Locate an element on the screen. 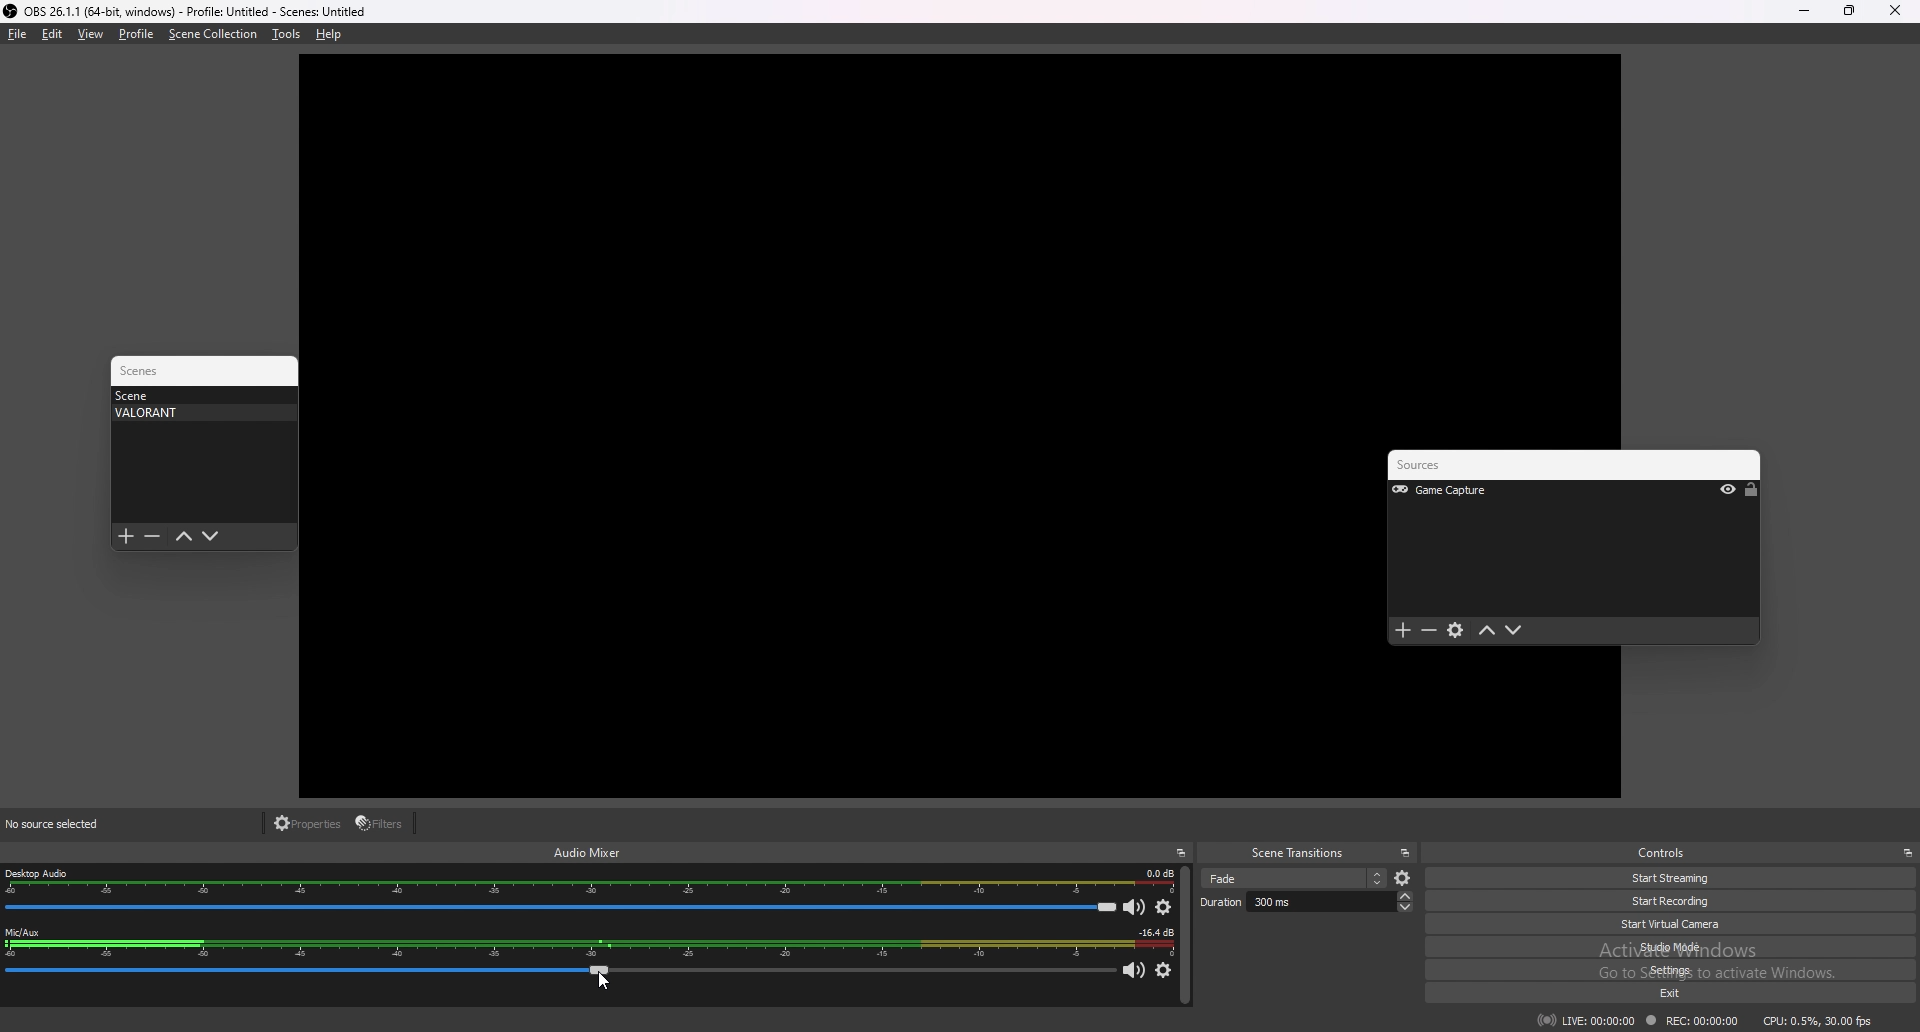 The height and width of the screenshot is (1032, 1920). sources is located at coordinates (1444, 466).